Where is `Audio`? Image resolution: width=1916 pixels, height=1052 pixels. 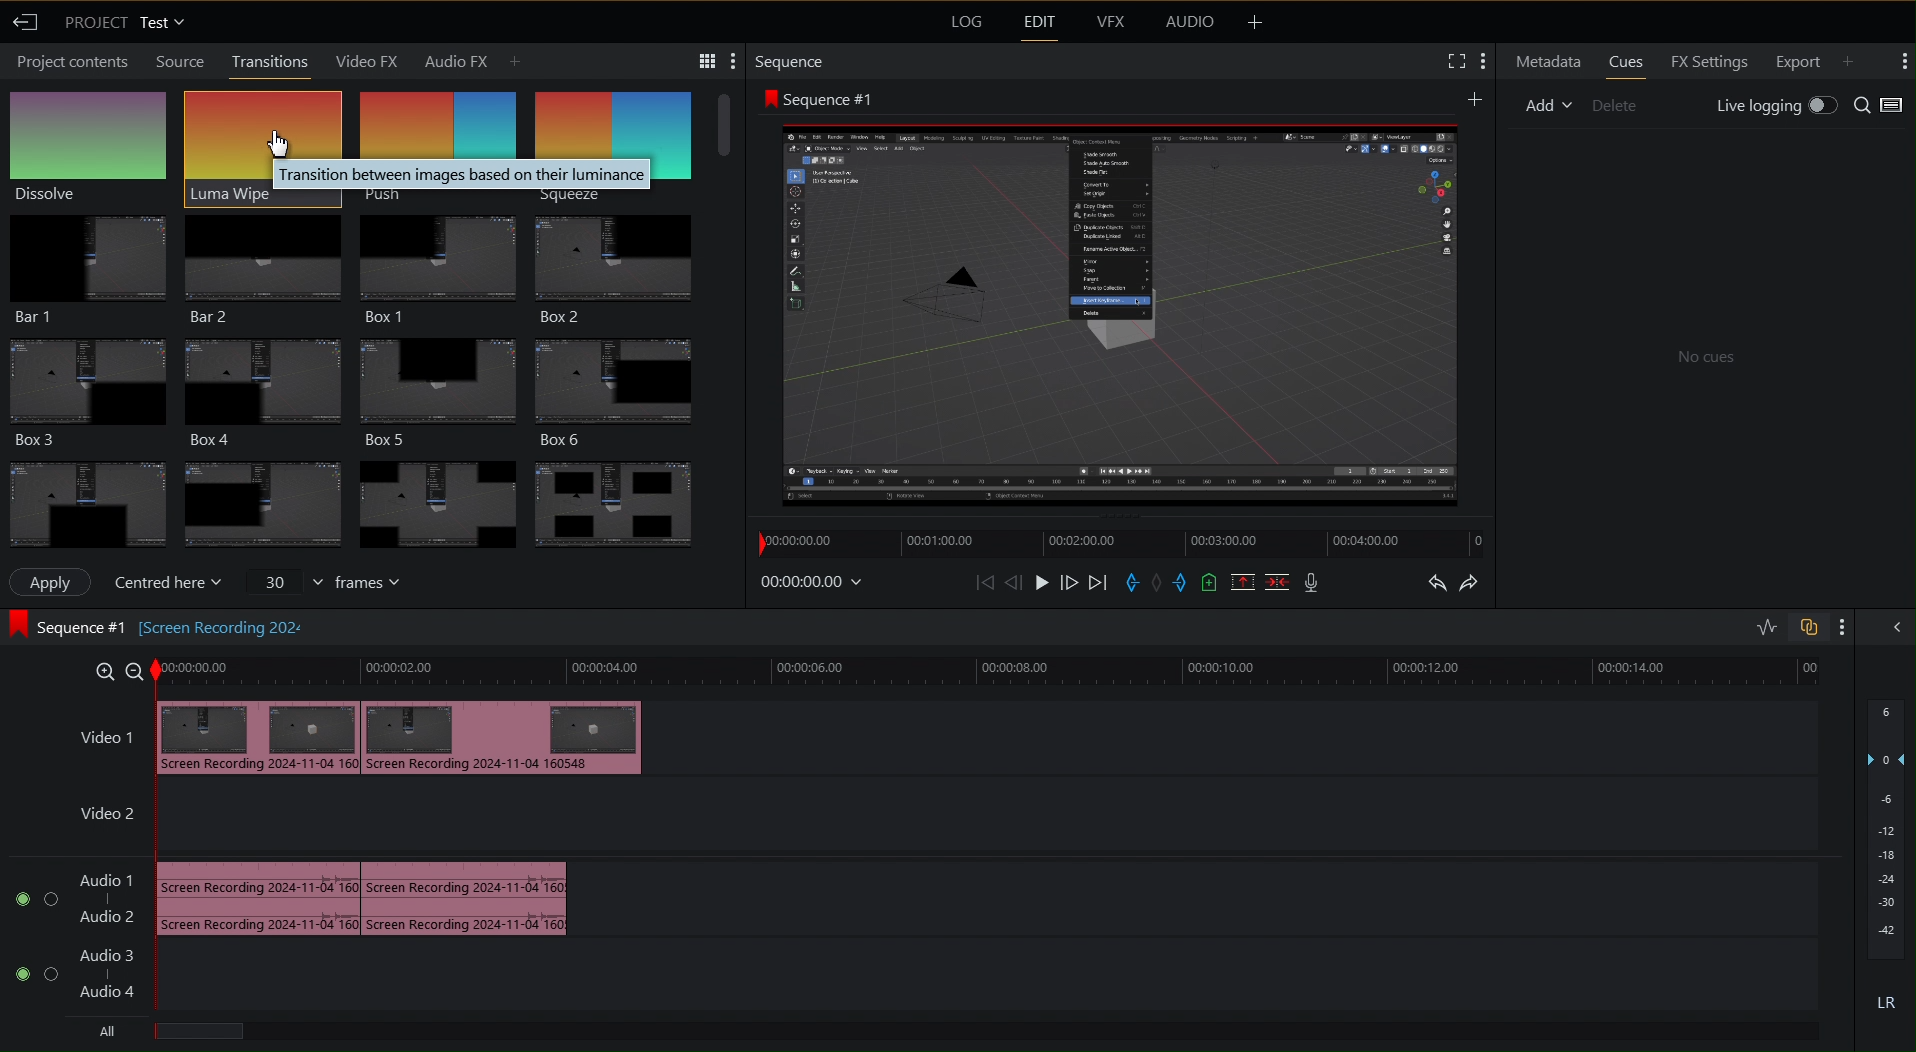
Audio is located at coordinates (1190, 23).